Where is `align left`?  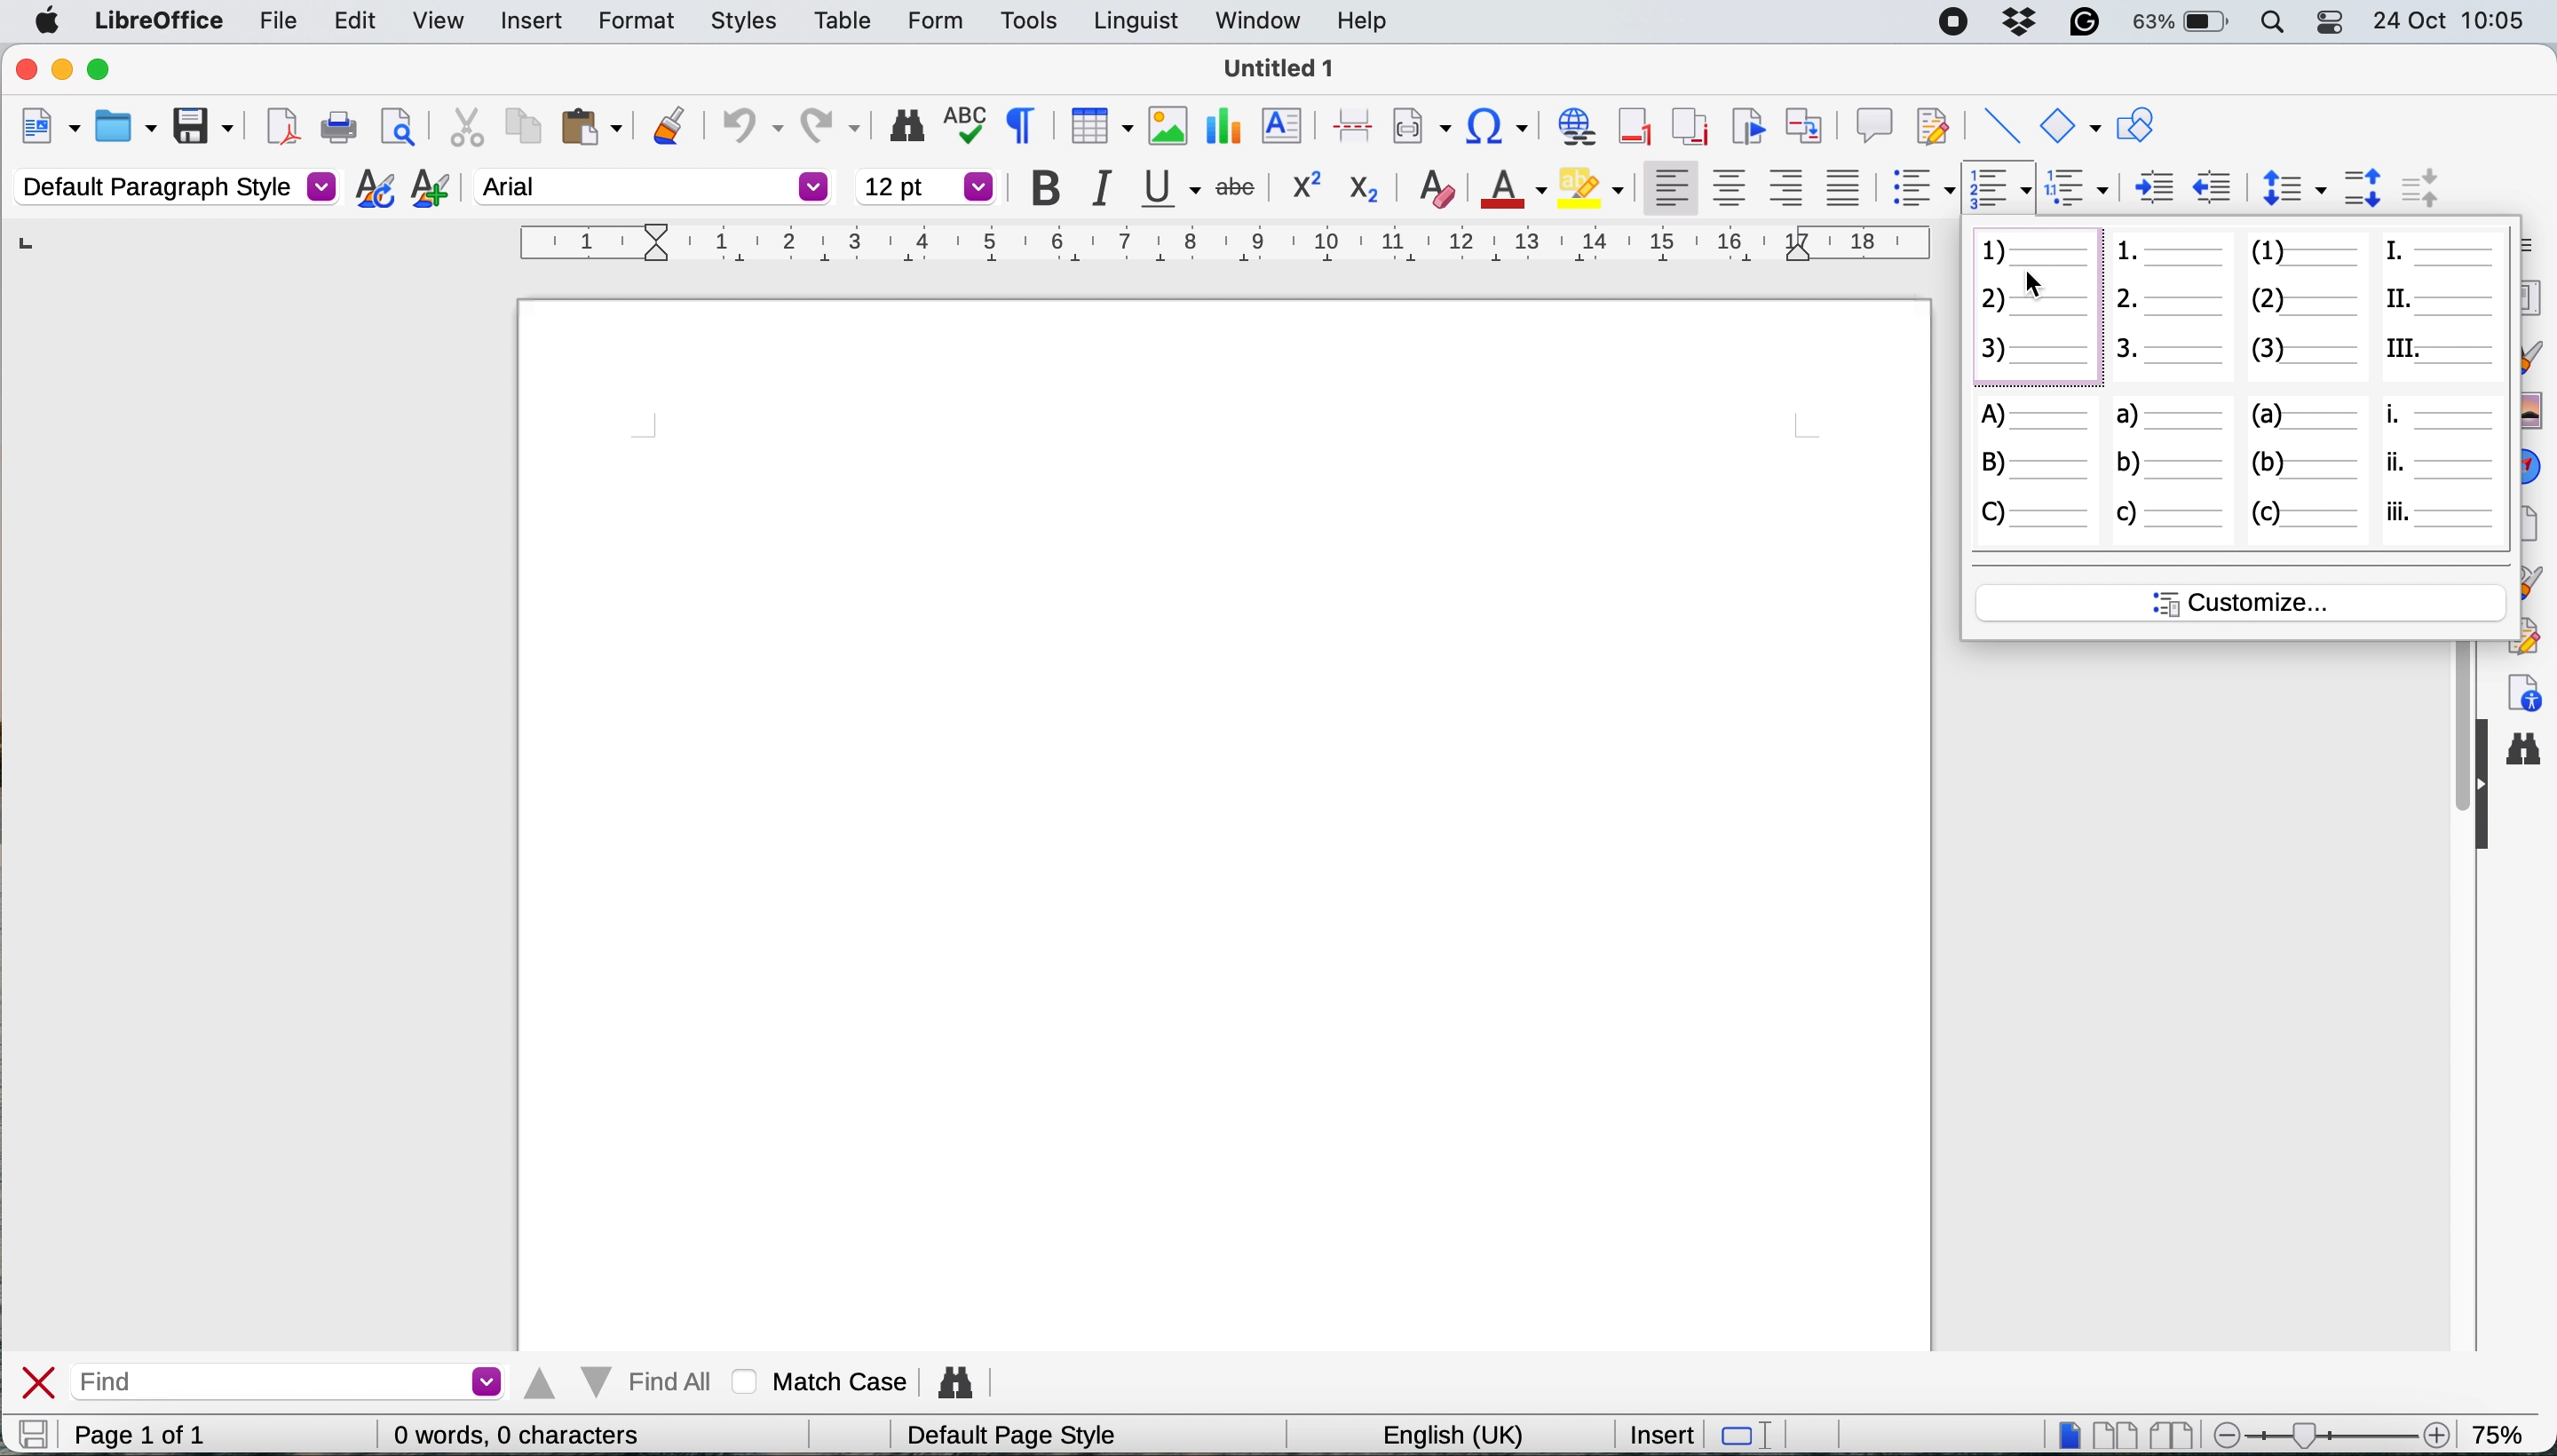 align left is located at coordinates (1671, 183).